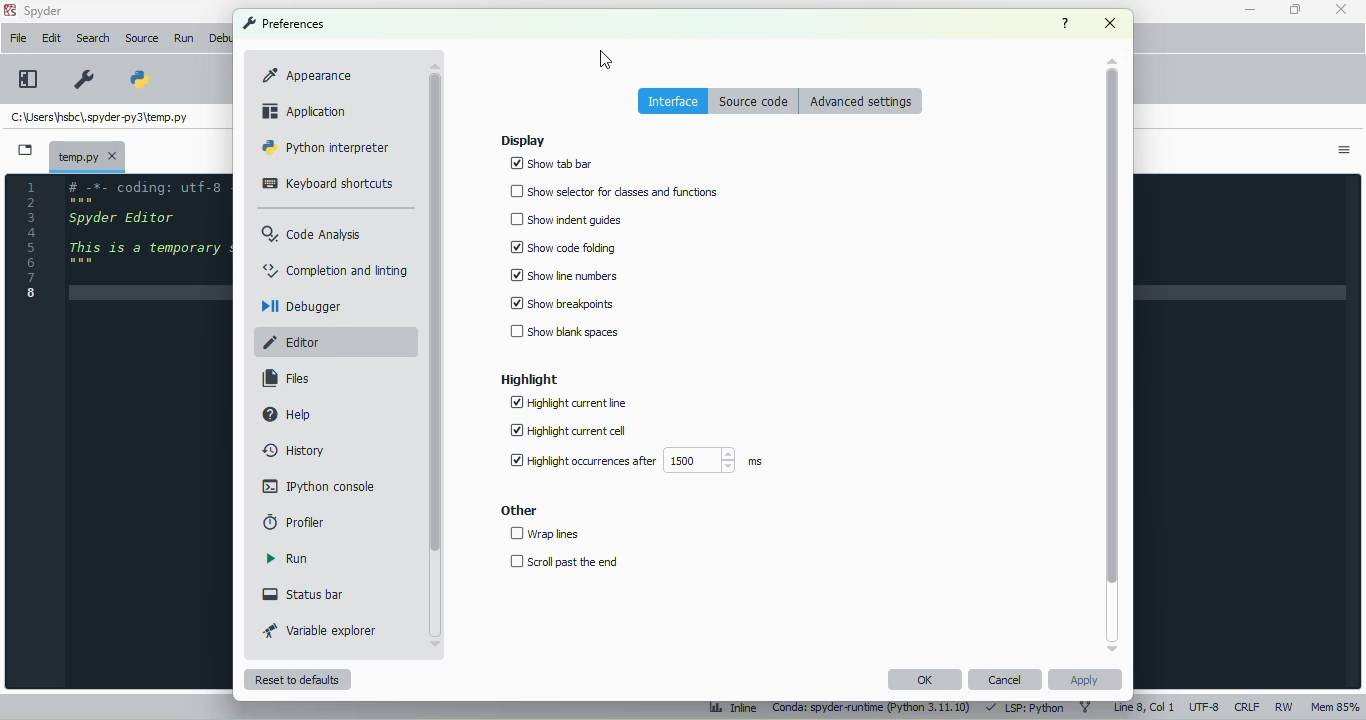  What do you see at coordinates (307, 74) in the screenshot?
I see `appearance` at bounding box center [307, 74].